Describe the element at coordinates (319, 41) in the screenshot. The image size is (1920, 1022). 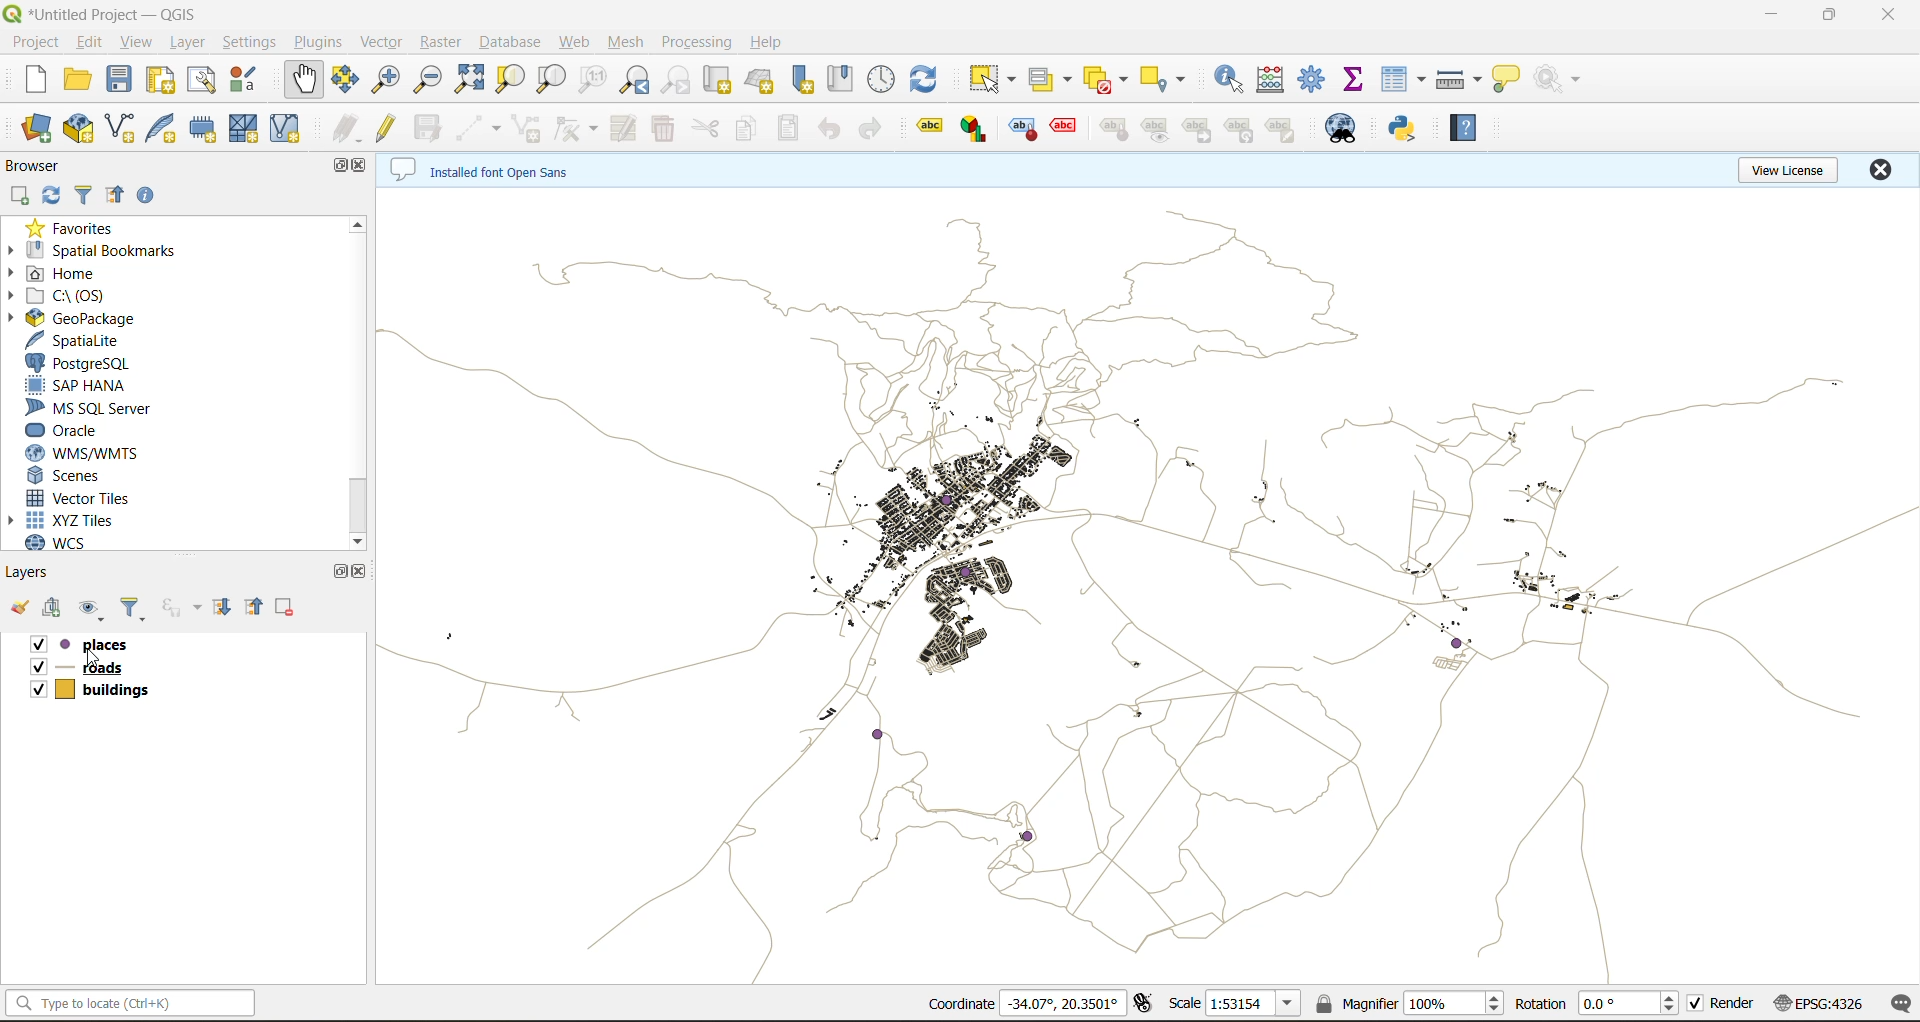
I see `plugins` at that location.